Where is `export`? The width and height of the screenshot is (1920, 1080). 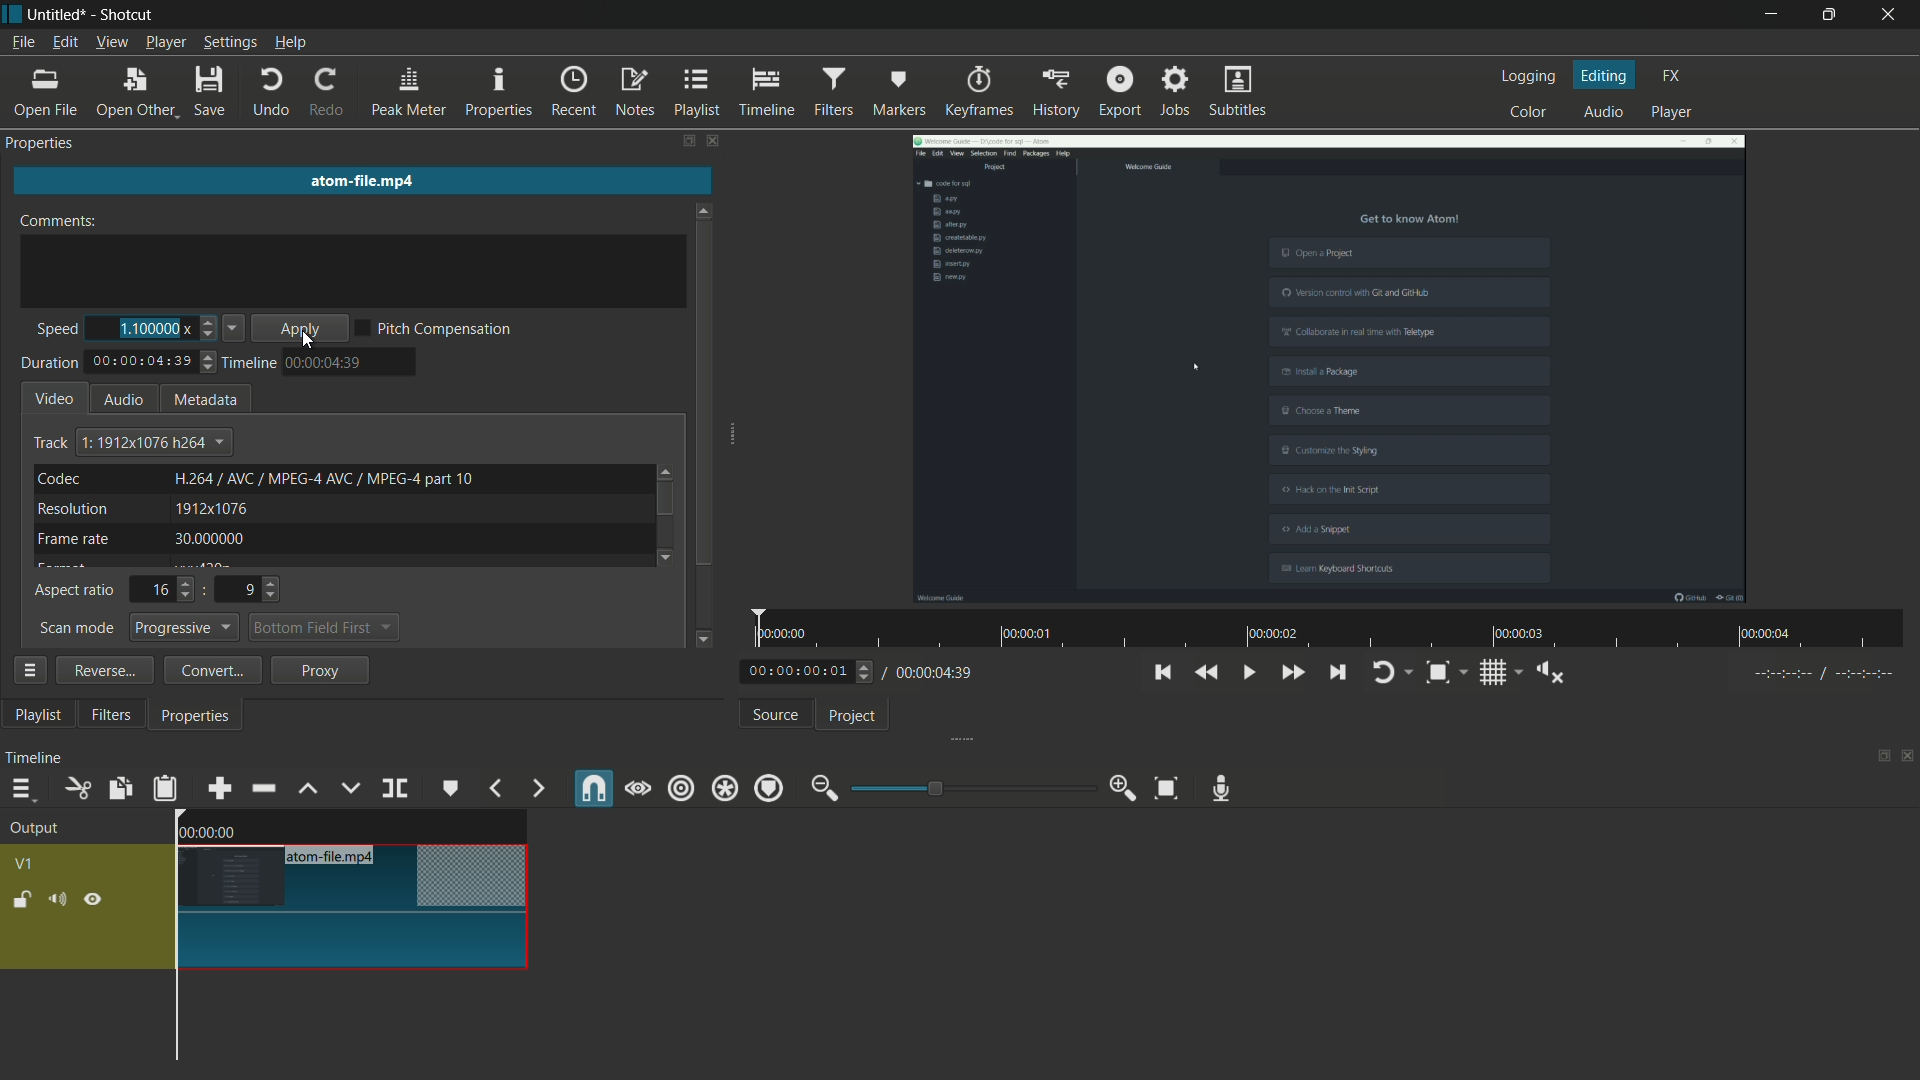
export is located at coordinates (1120, 91).